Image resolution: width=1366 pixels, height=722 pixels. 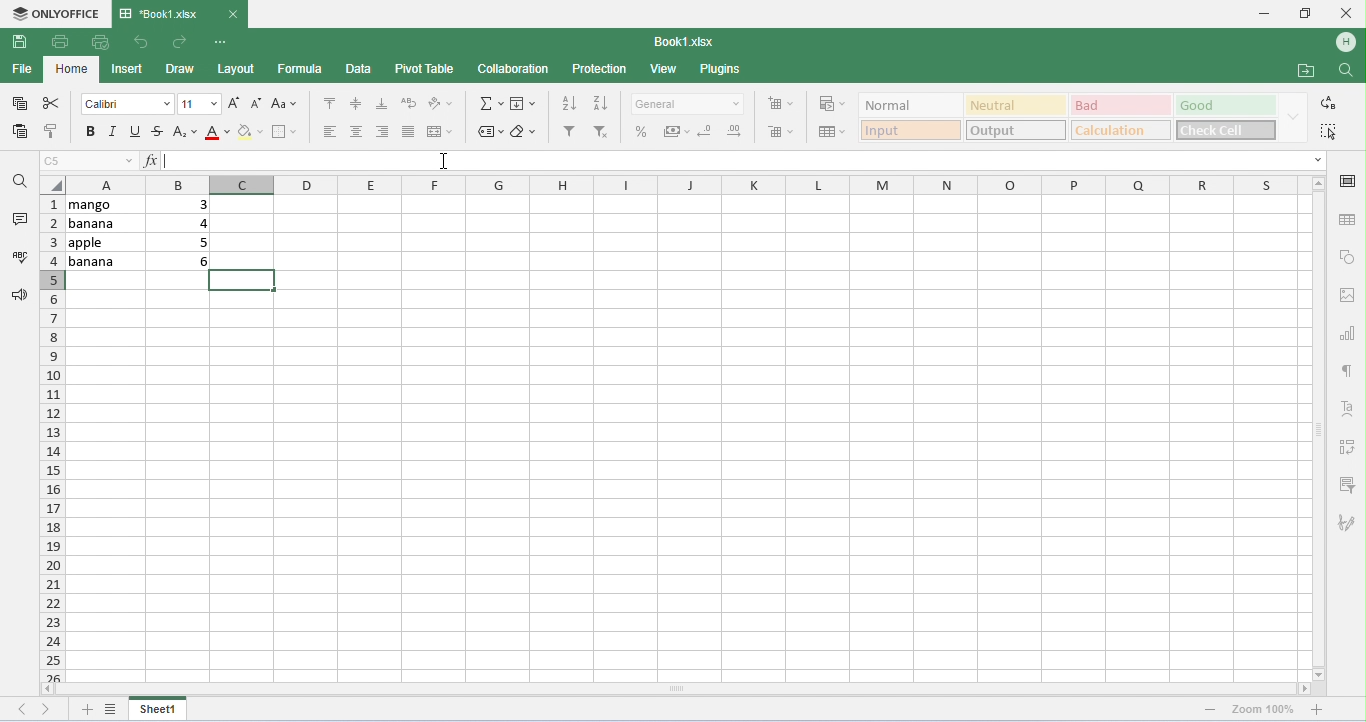 I want to click on apple, so click(x=105, y=242).